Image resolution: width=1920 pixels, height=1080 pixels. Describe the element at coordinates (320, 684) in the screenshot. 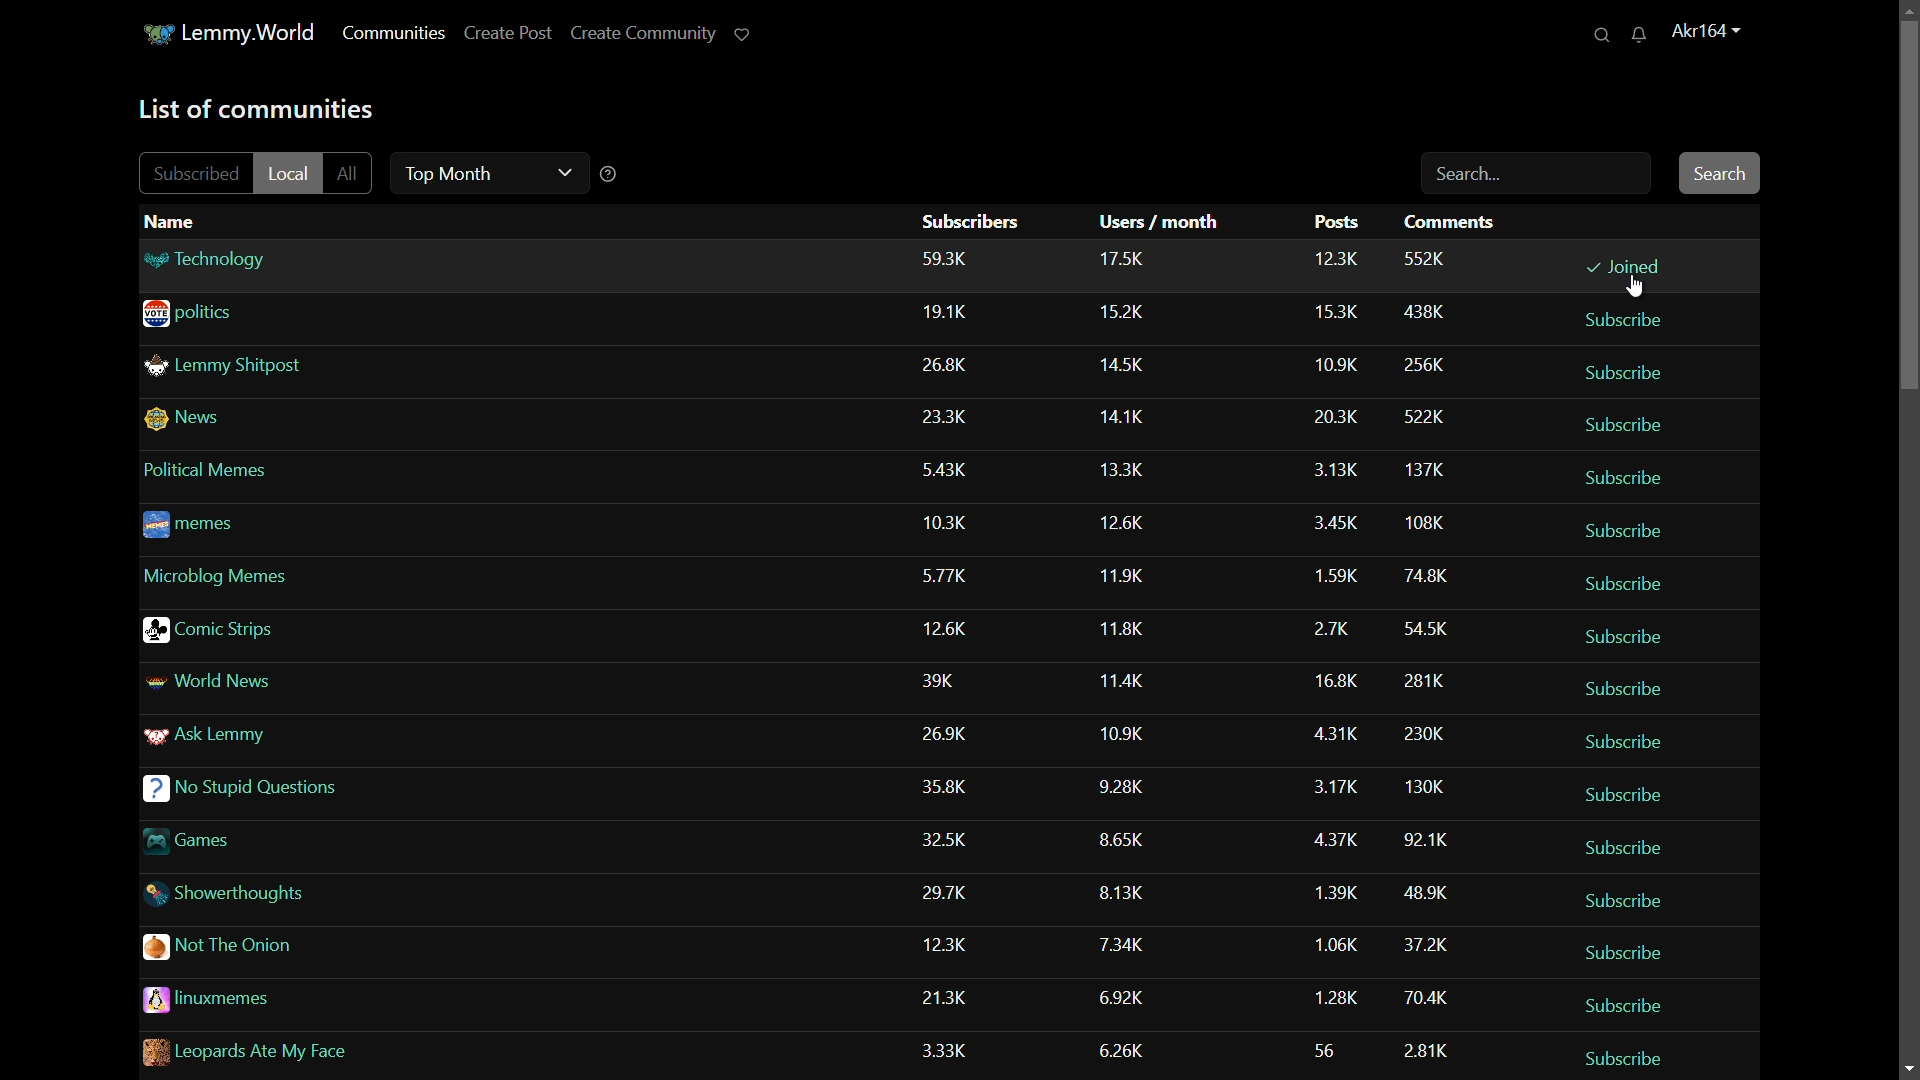

I see `communities name` at that location.